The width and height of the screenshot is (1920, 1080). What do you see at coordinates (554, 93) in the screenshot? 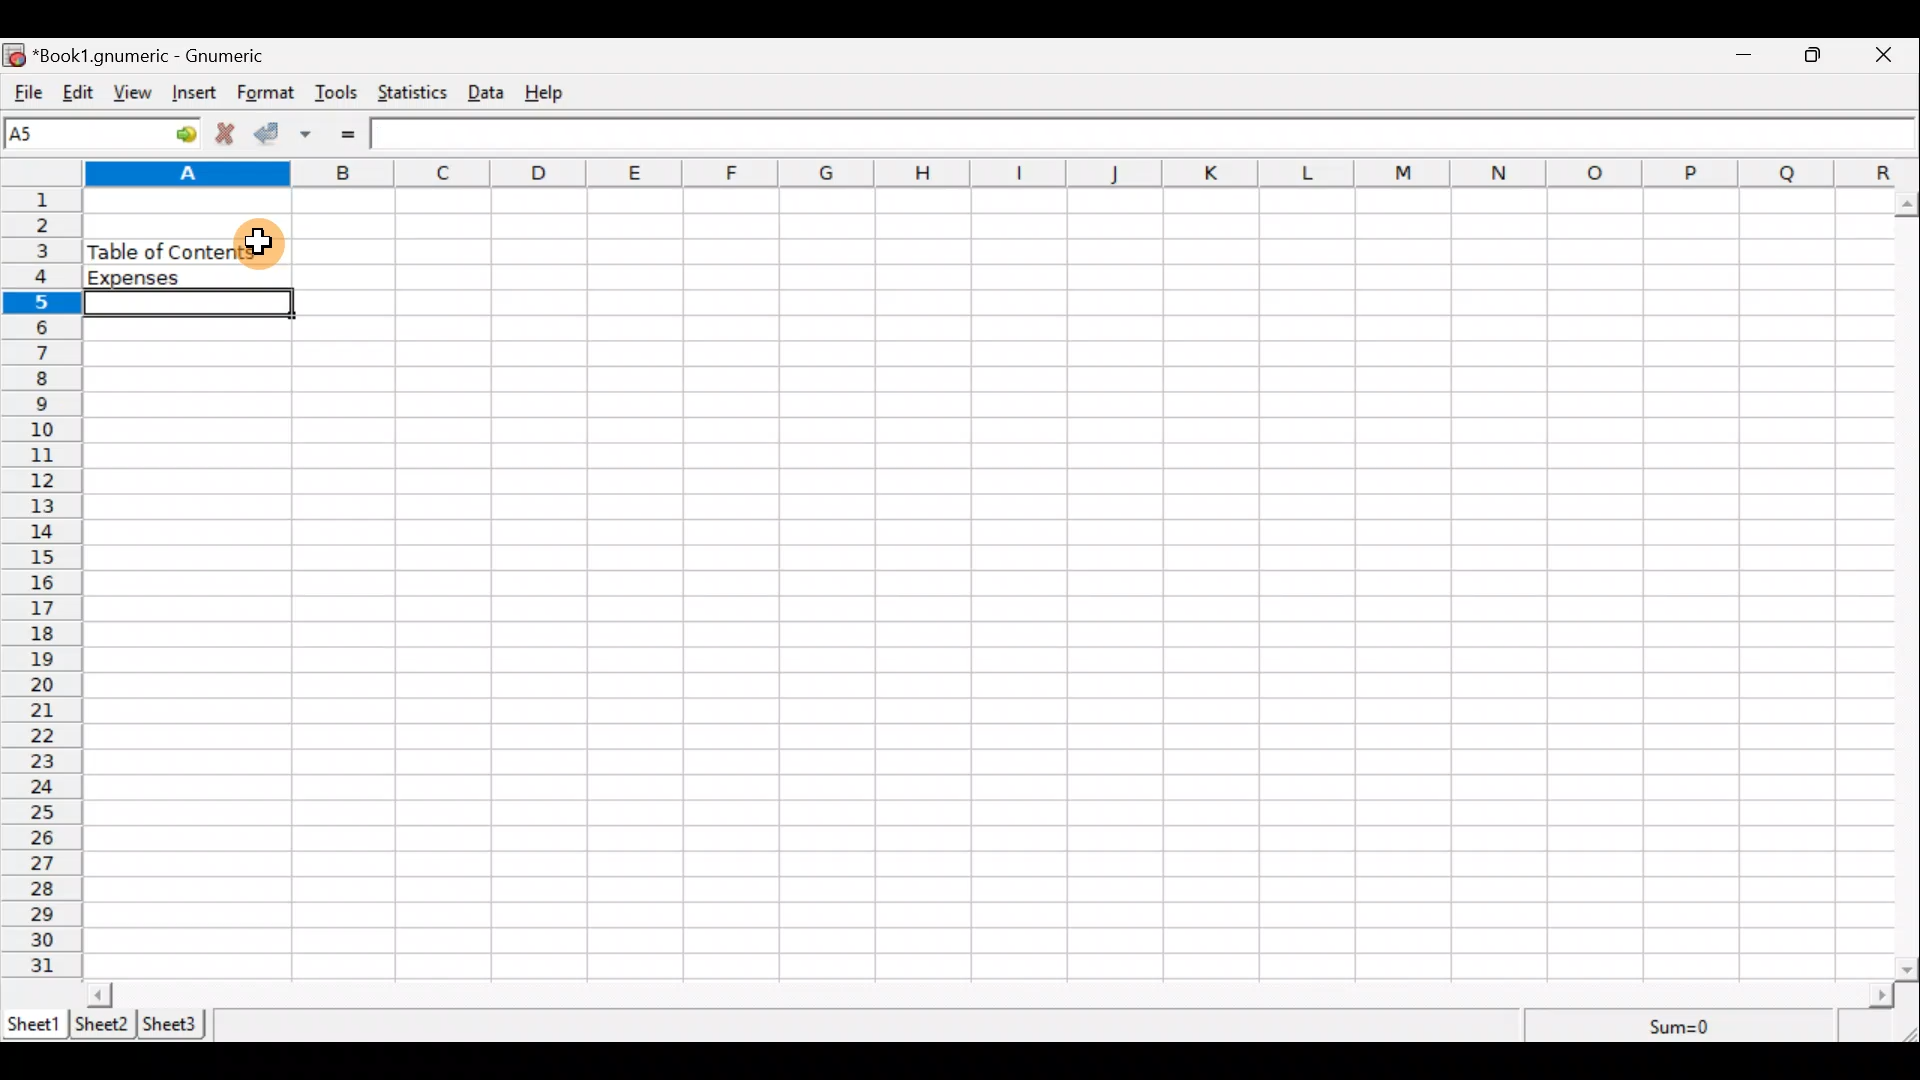
I see `Help` at bounding box center [554, 93].